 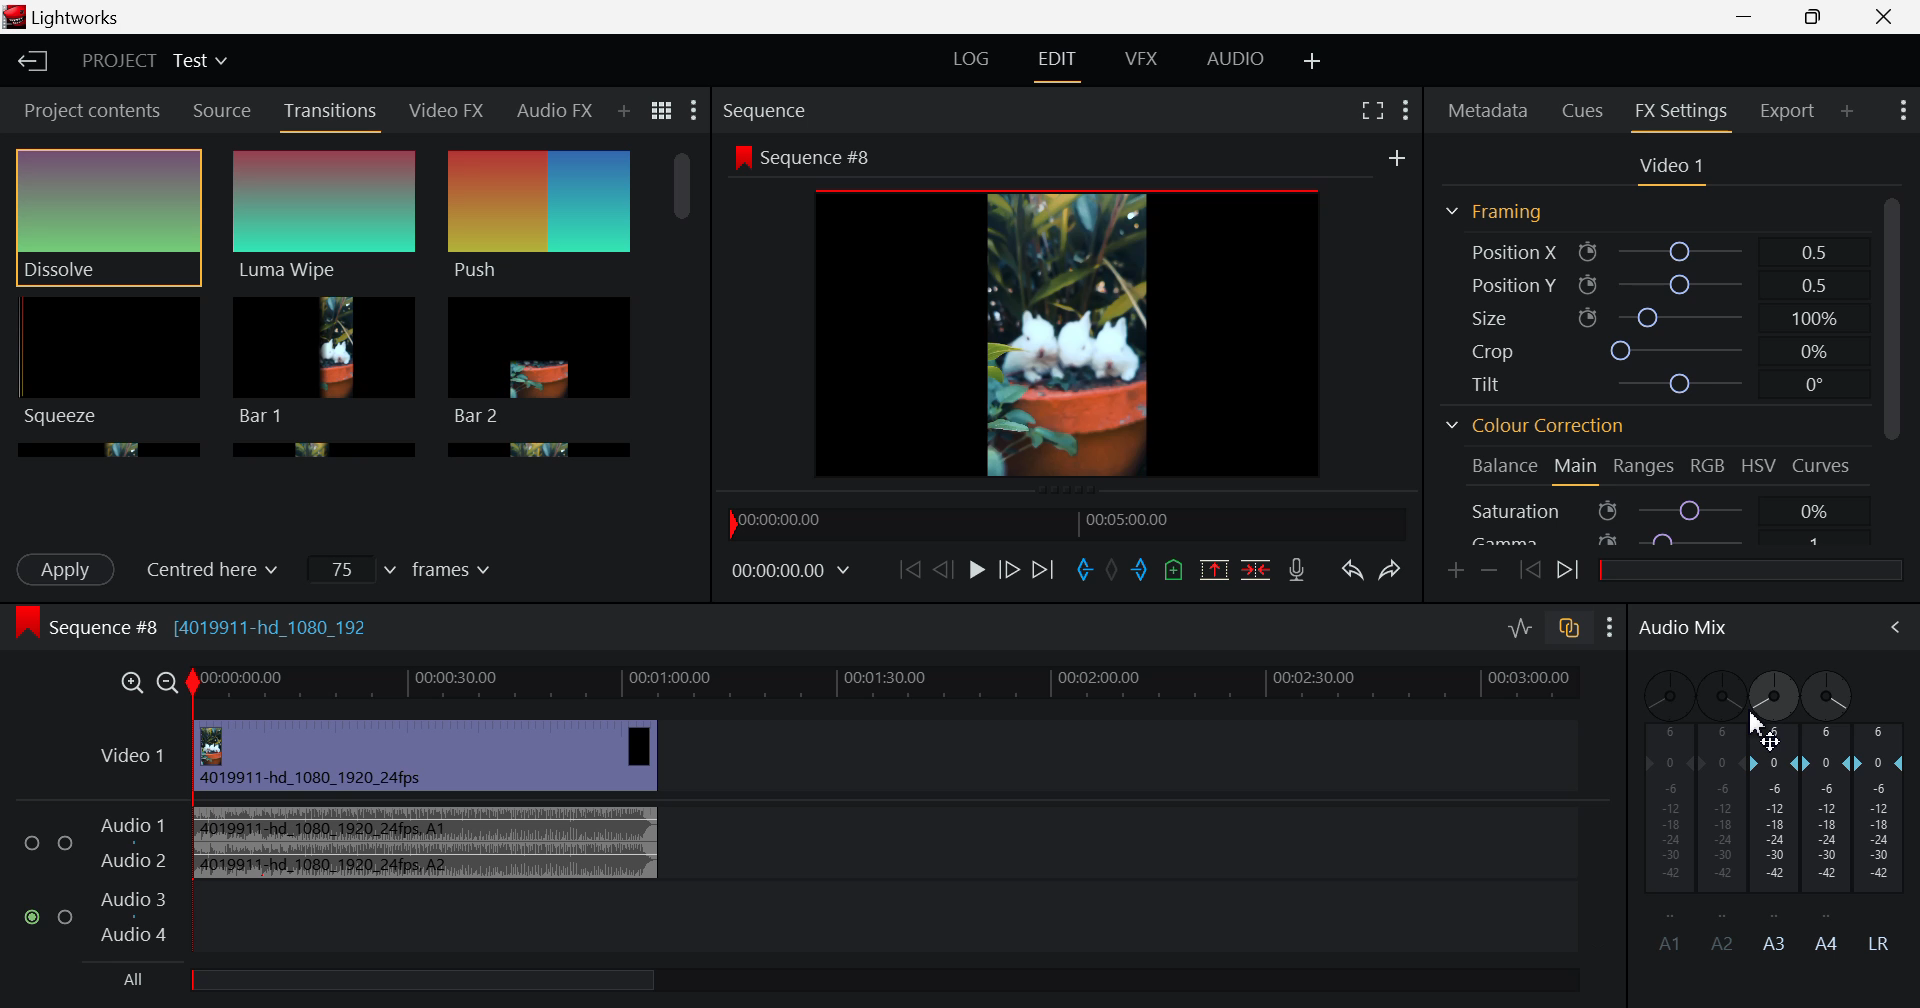 I want to click on VFX Layout, so click(x=1142, y=63).